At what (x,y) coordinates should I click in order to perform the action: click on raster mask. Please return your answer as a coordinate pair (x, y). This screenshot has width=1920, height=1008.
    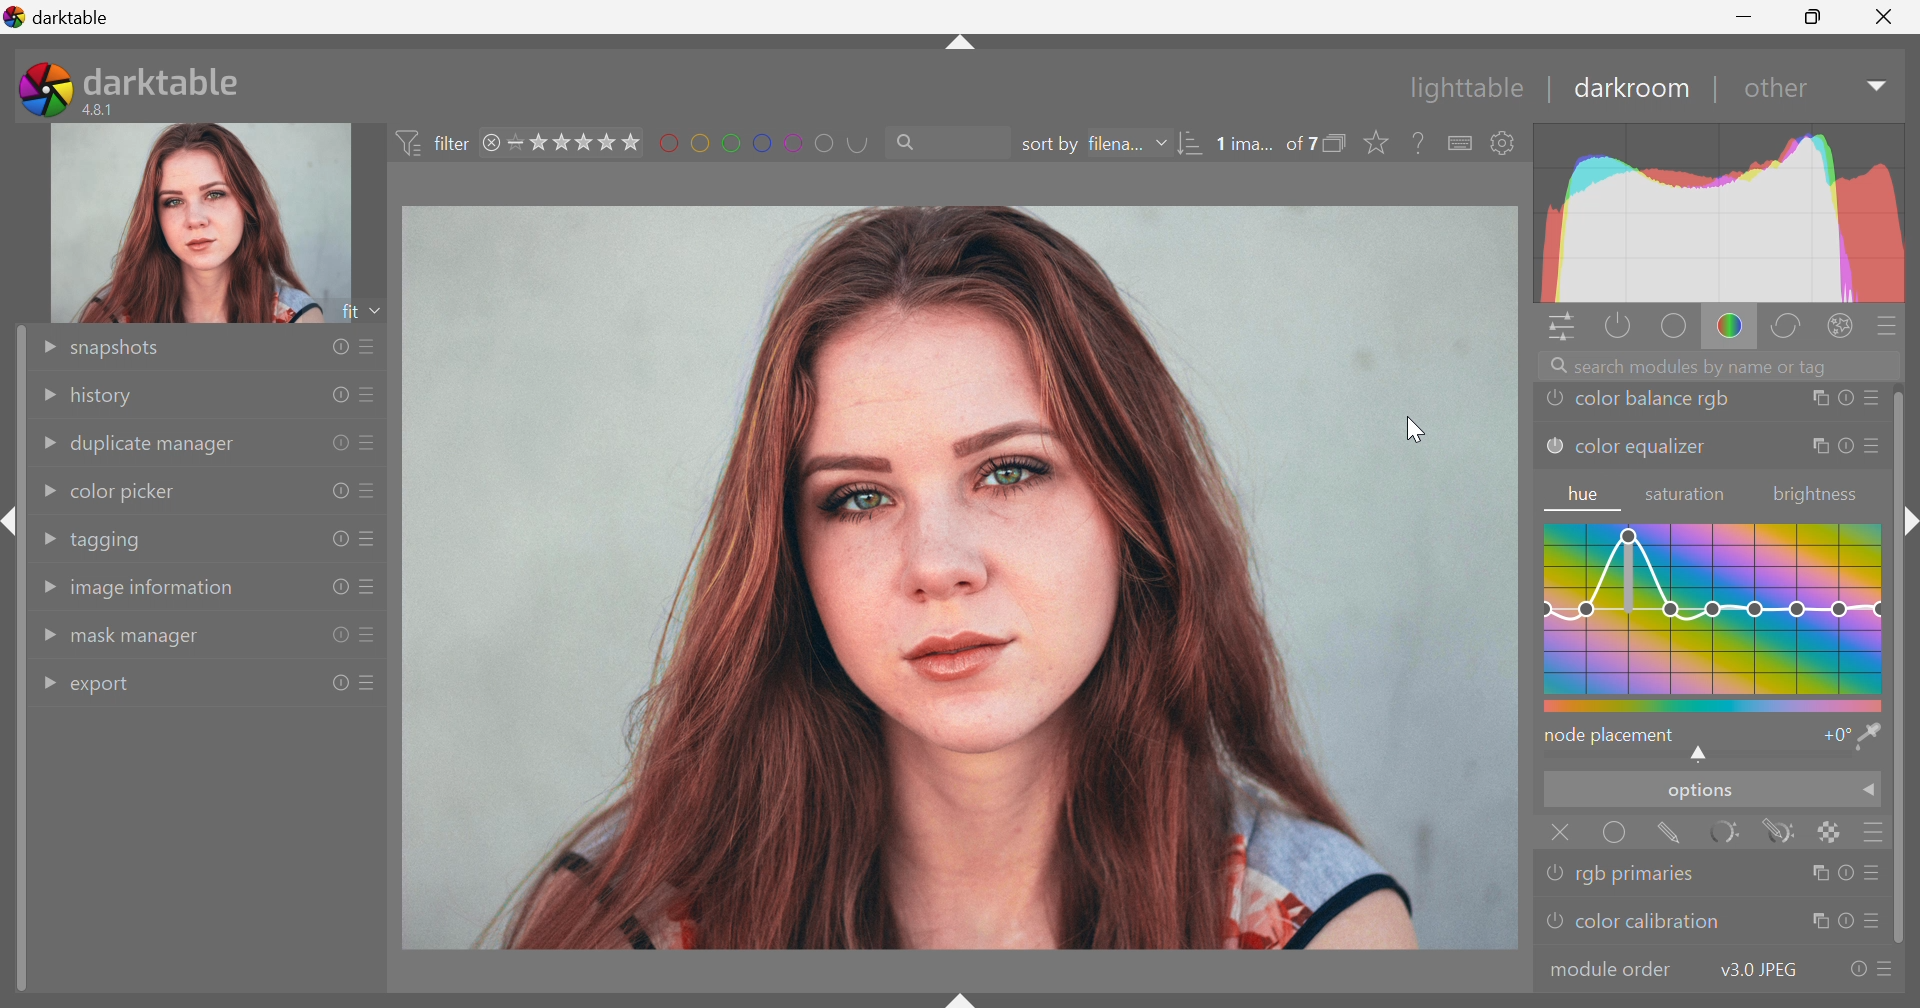
    Looking at the image, I should click on (1833, 832).